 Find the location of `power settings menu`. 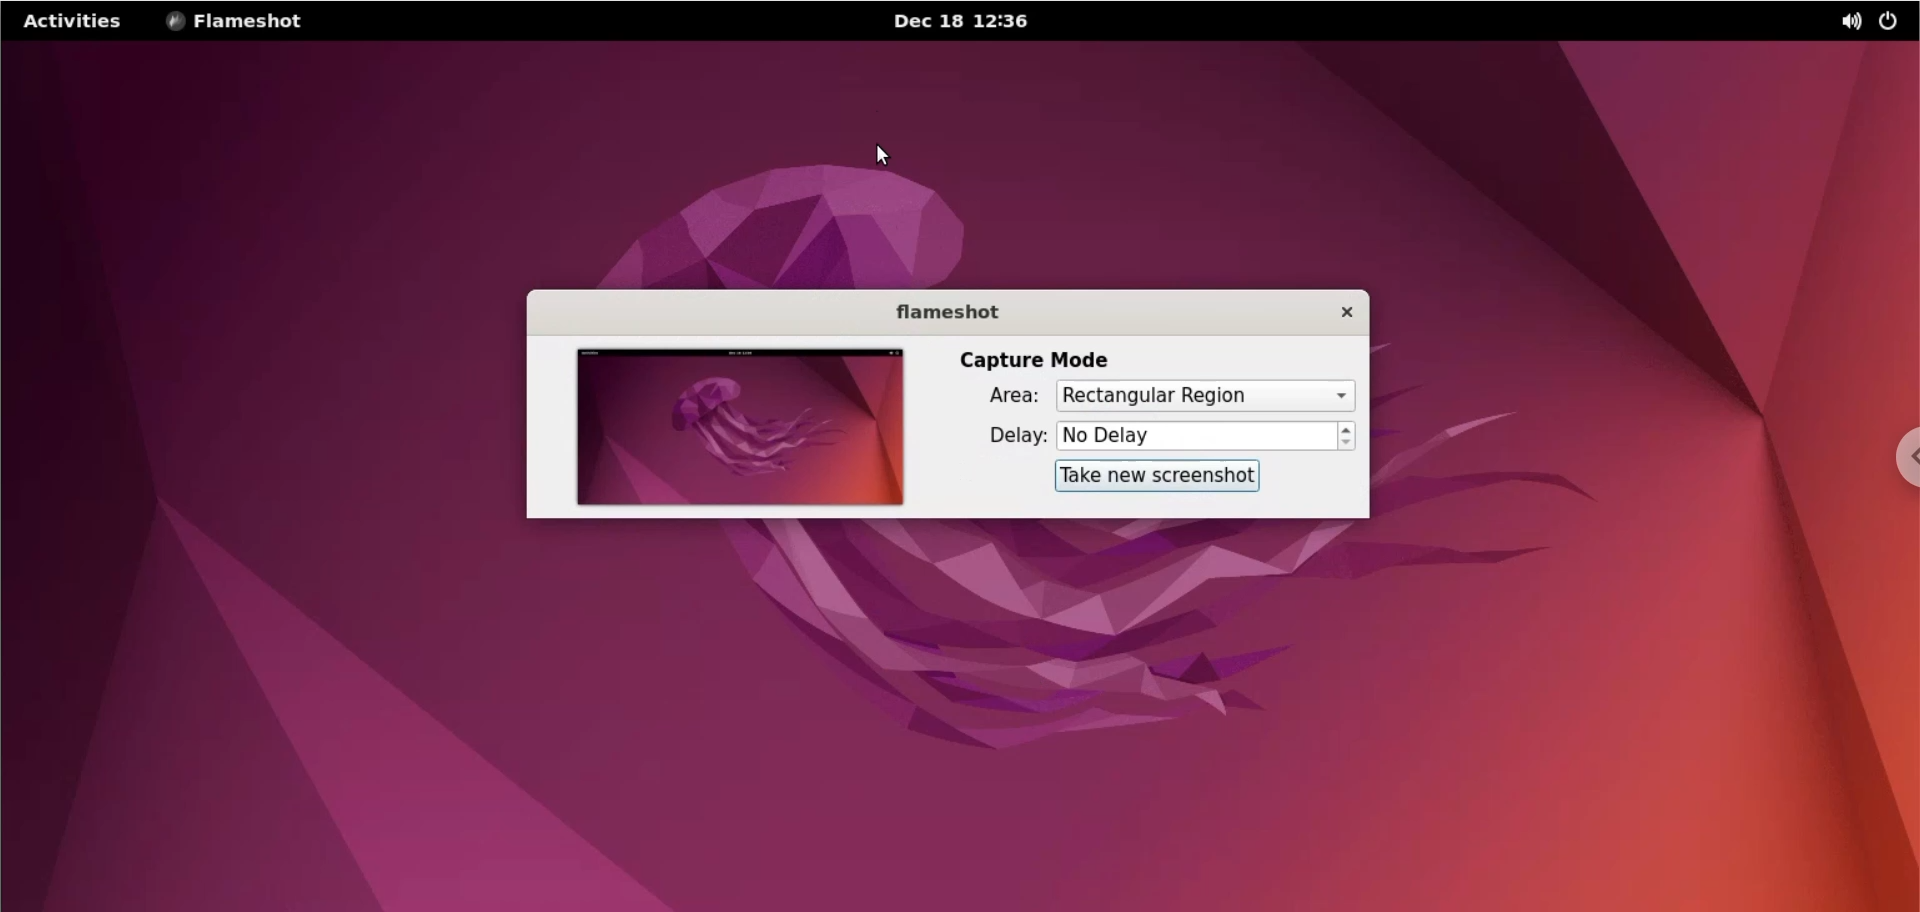

power settings menu is located at coordinates (1891, 20).